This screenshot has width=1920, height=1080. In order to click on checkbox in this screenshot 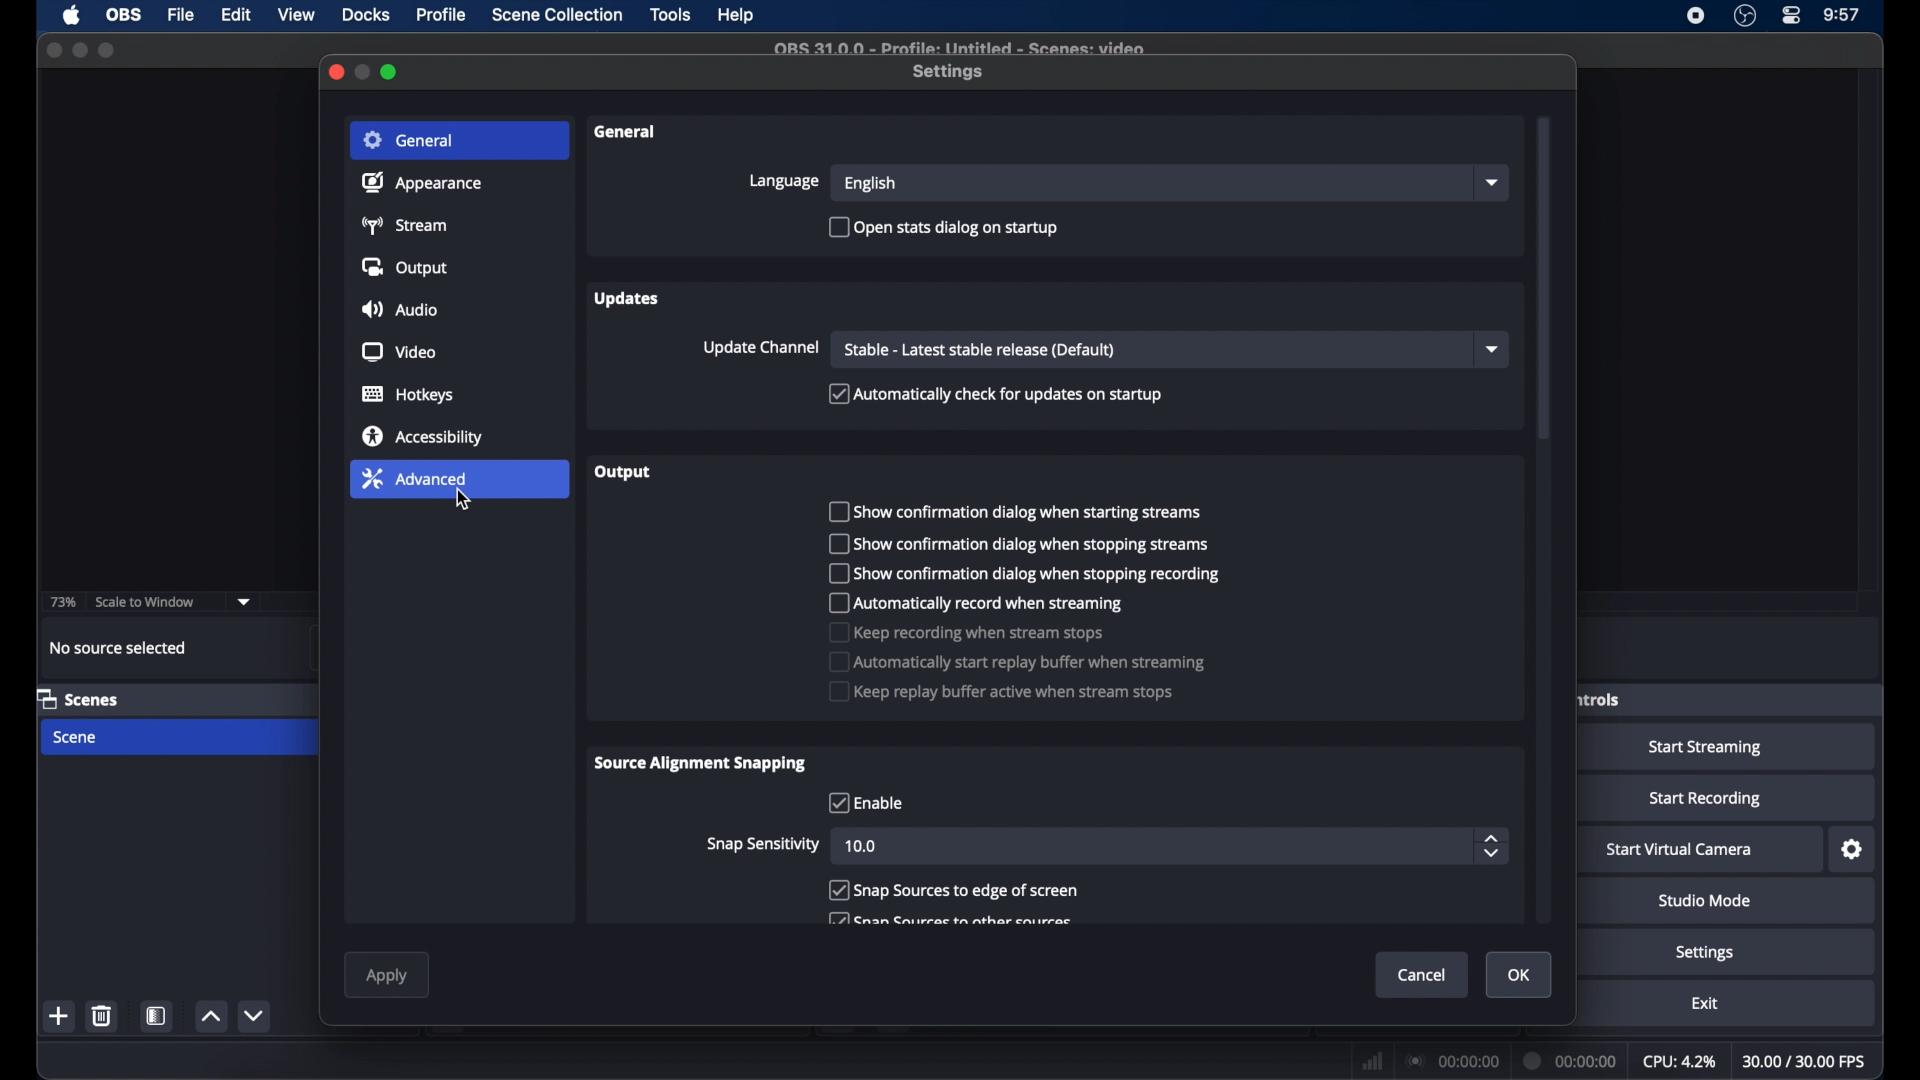, I will do `click(1024, 574)`.